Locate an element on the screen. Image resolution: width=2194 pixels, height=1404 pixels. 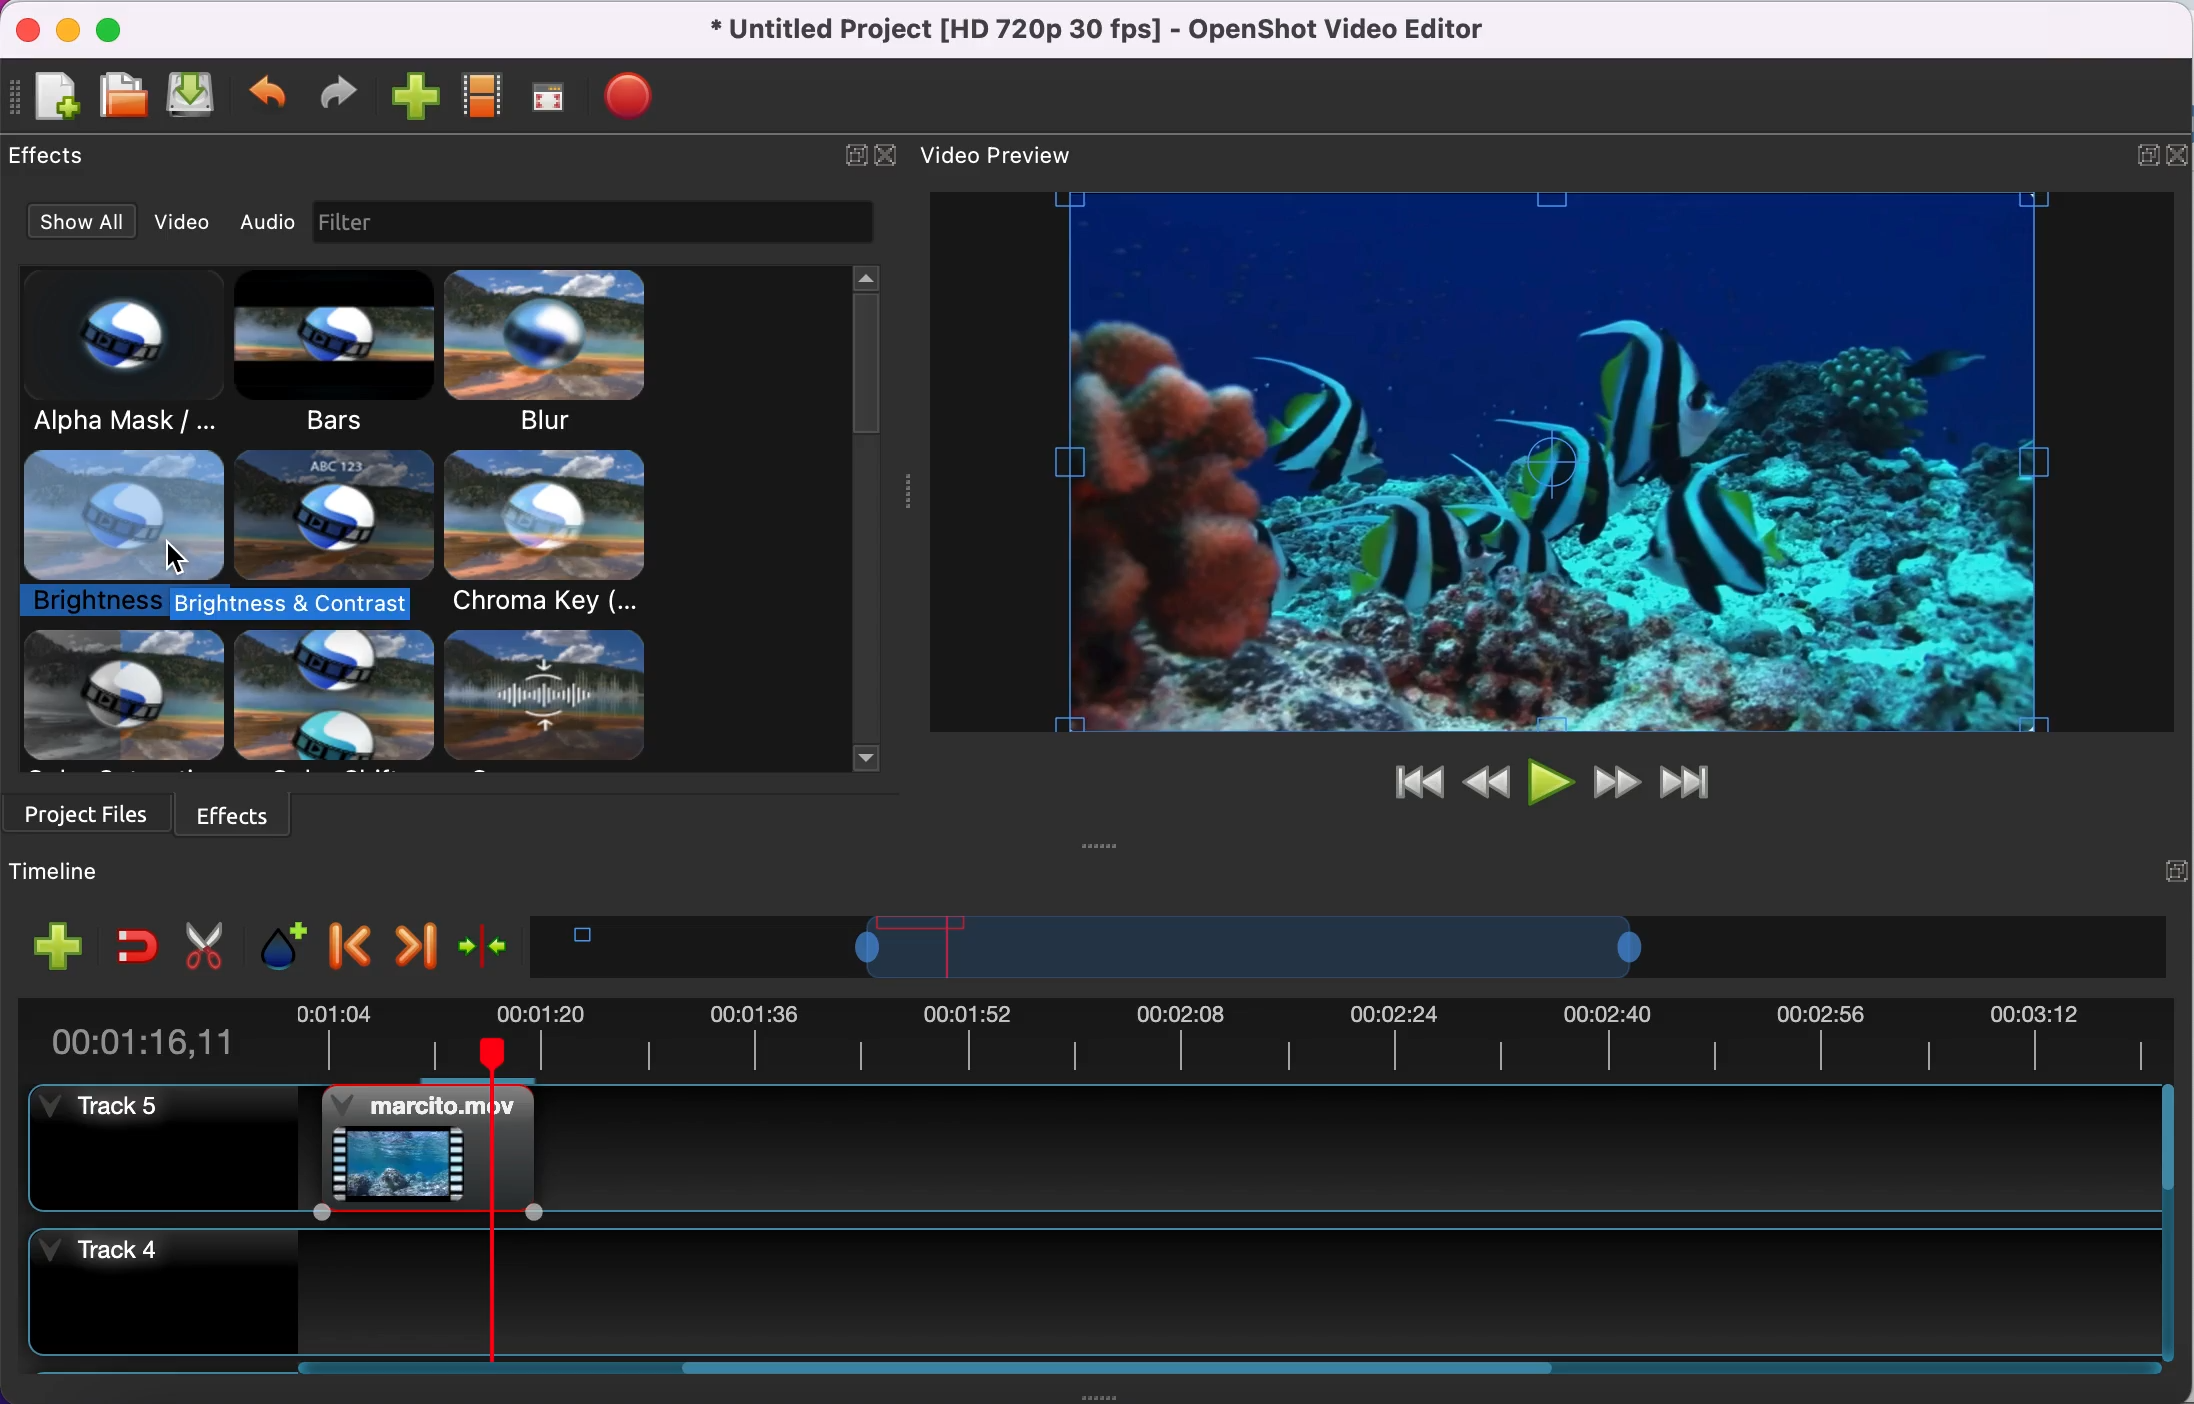
undo is located at coordinates (270, 94).